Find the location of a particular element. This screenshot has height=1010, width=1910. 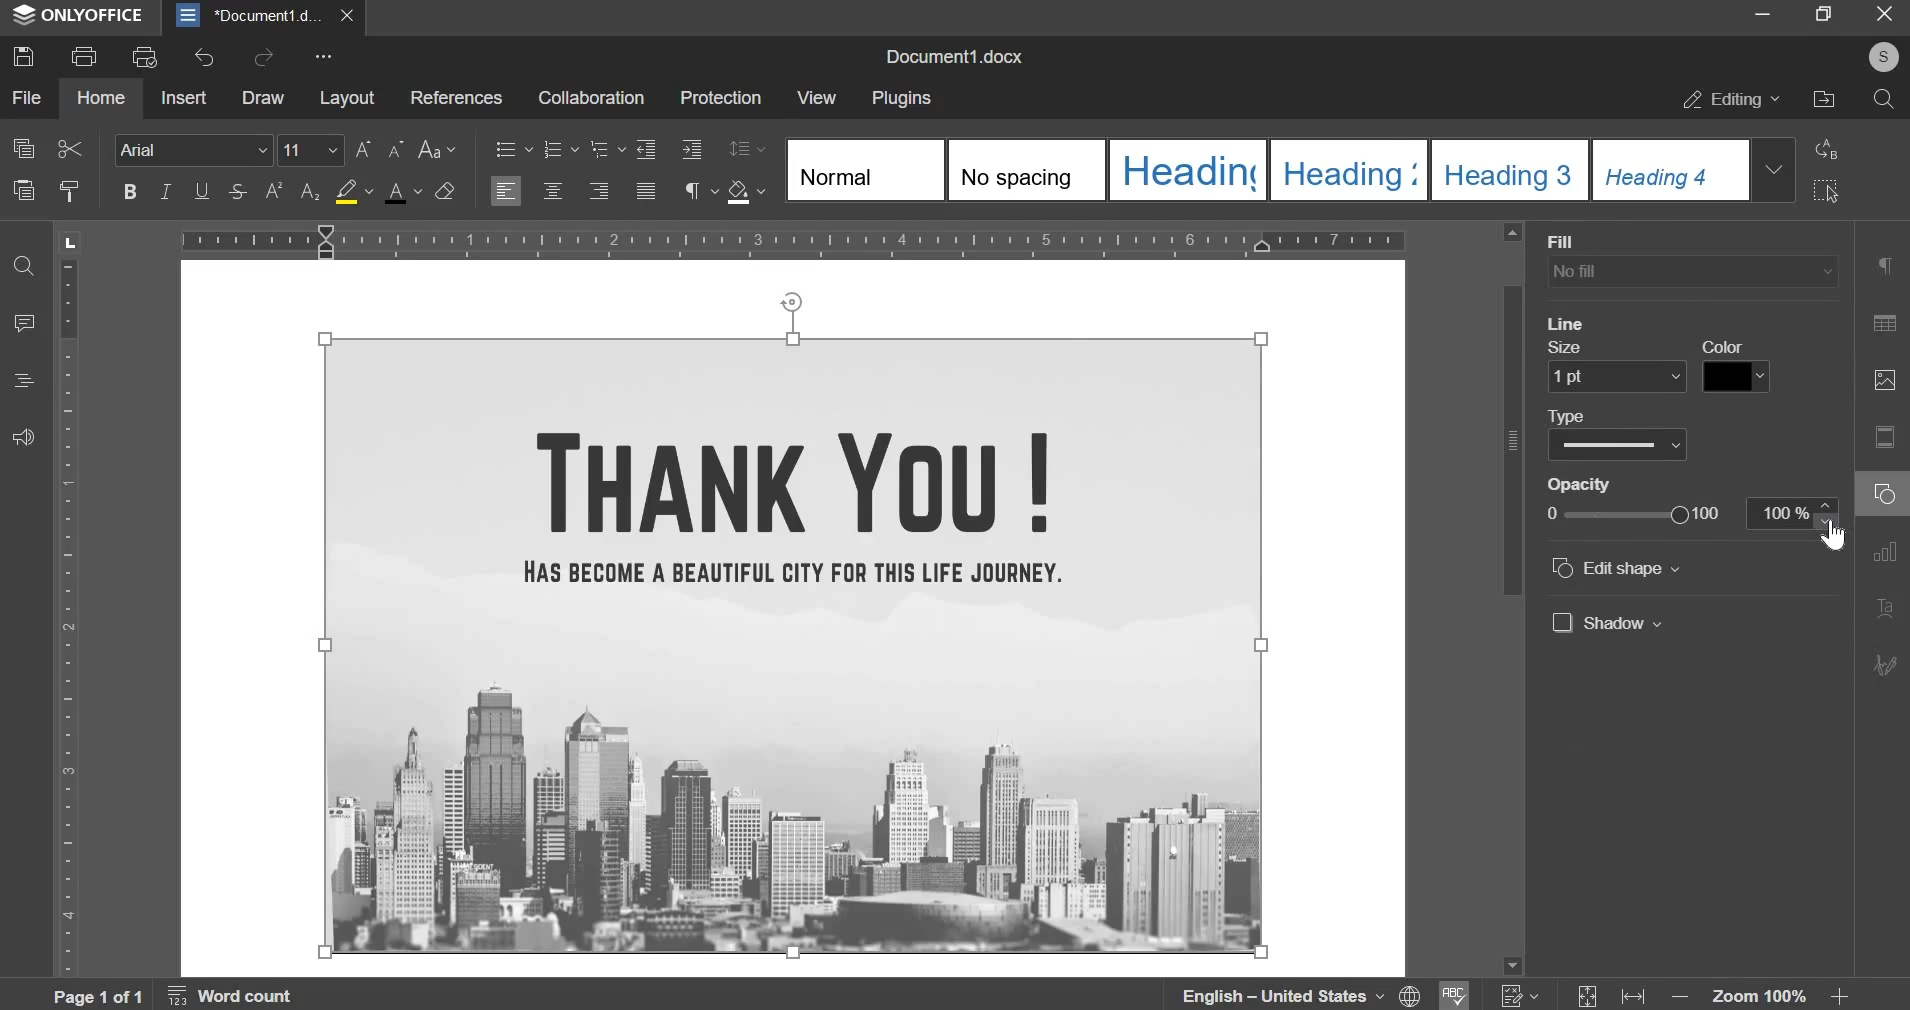

redo is located at coordinates (262, 56).